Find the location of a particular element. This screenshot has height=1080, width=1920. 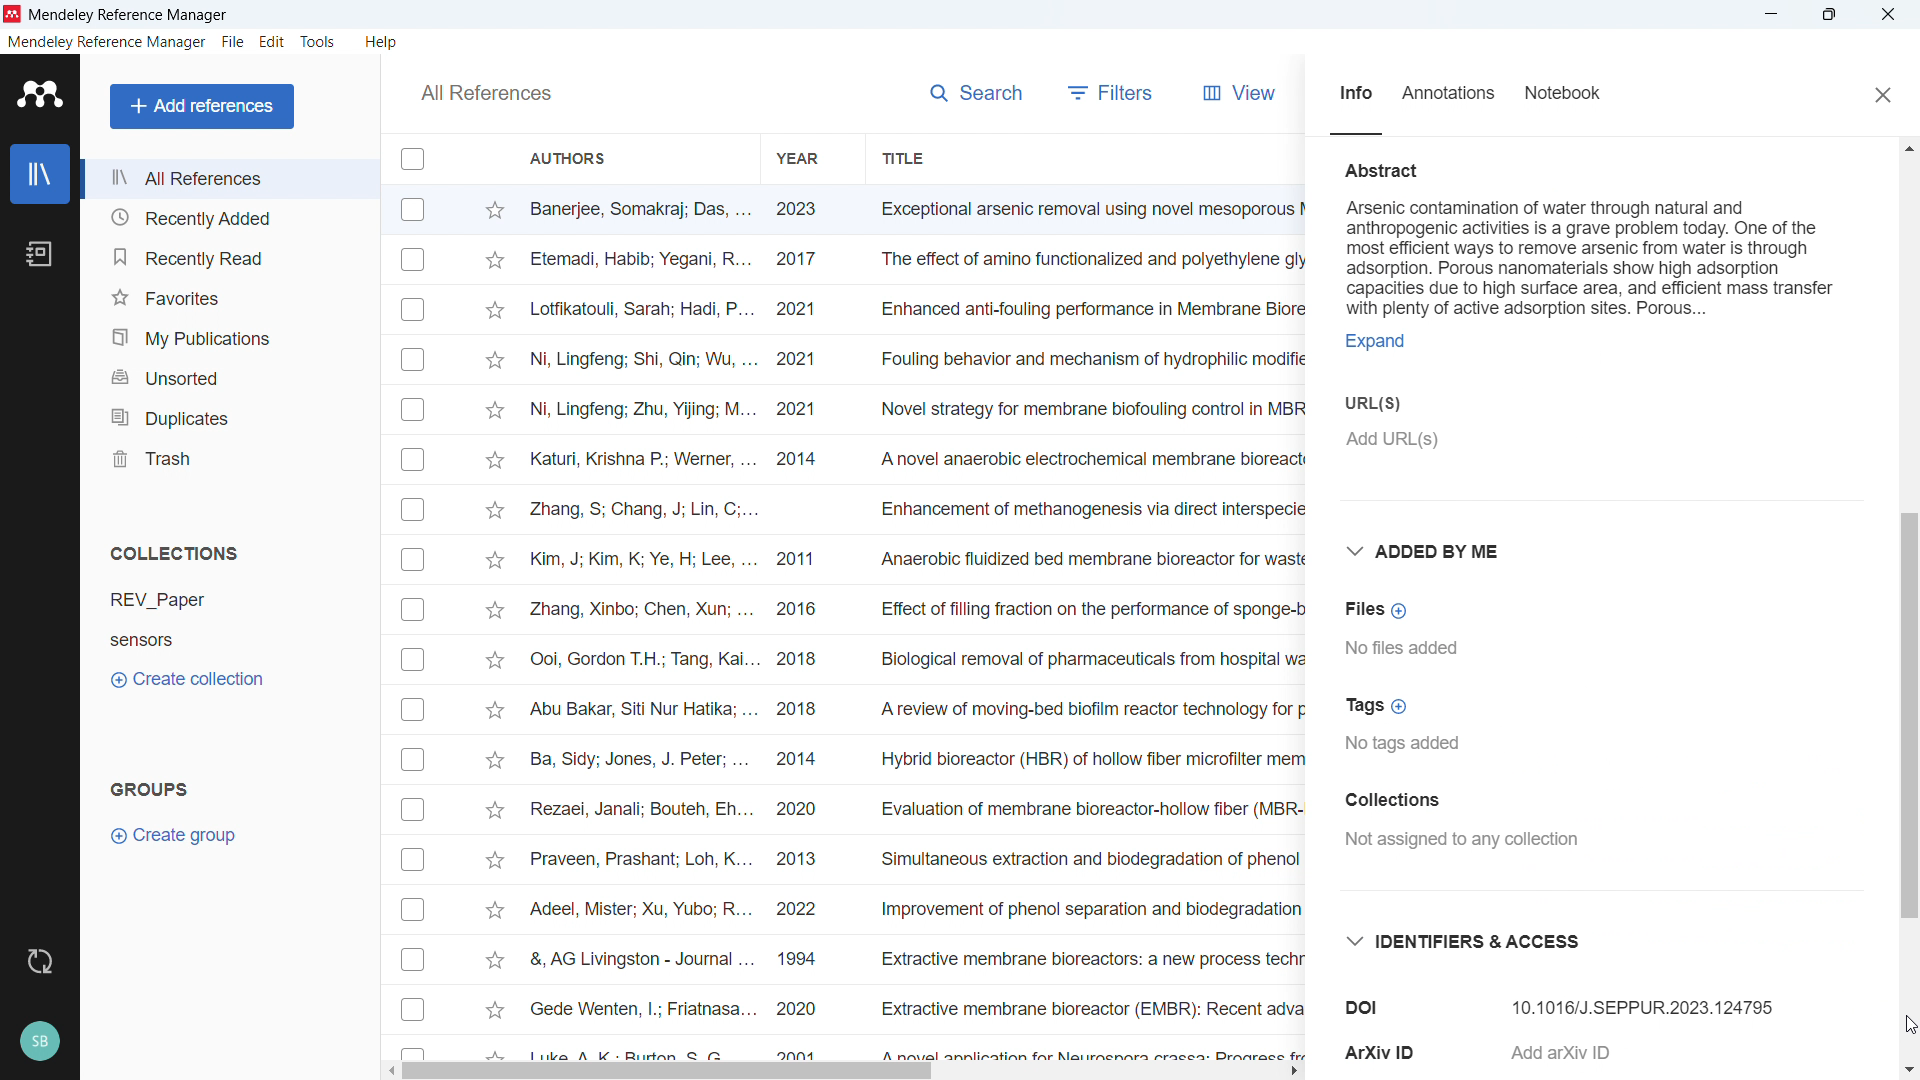

praveen,prashant,loh,k is located at coordinates (641, 861).